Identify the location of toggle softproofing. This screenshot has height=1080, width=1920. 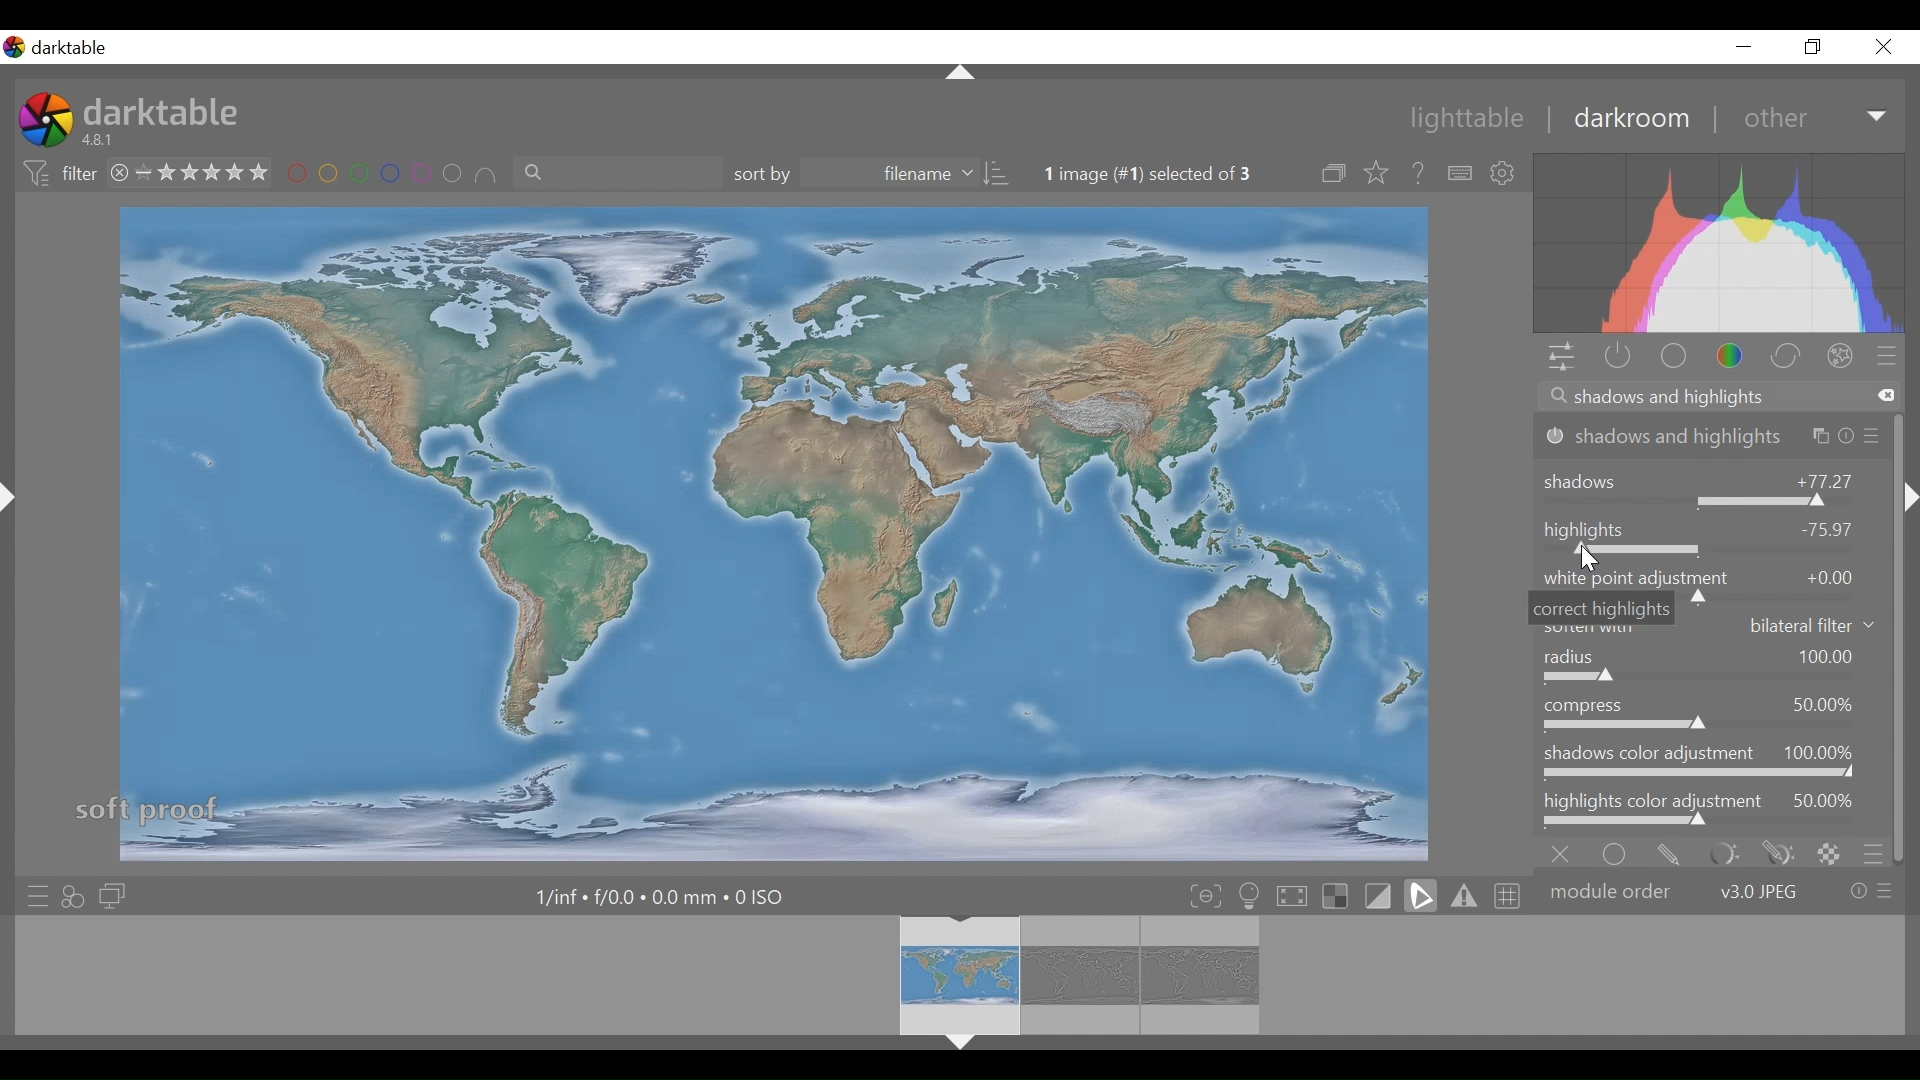
(1420, 896).